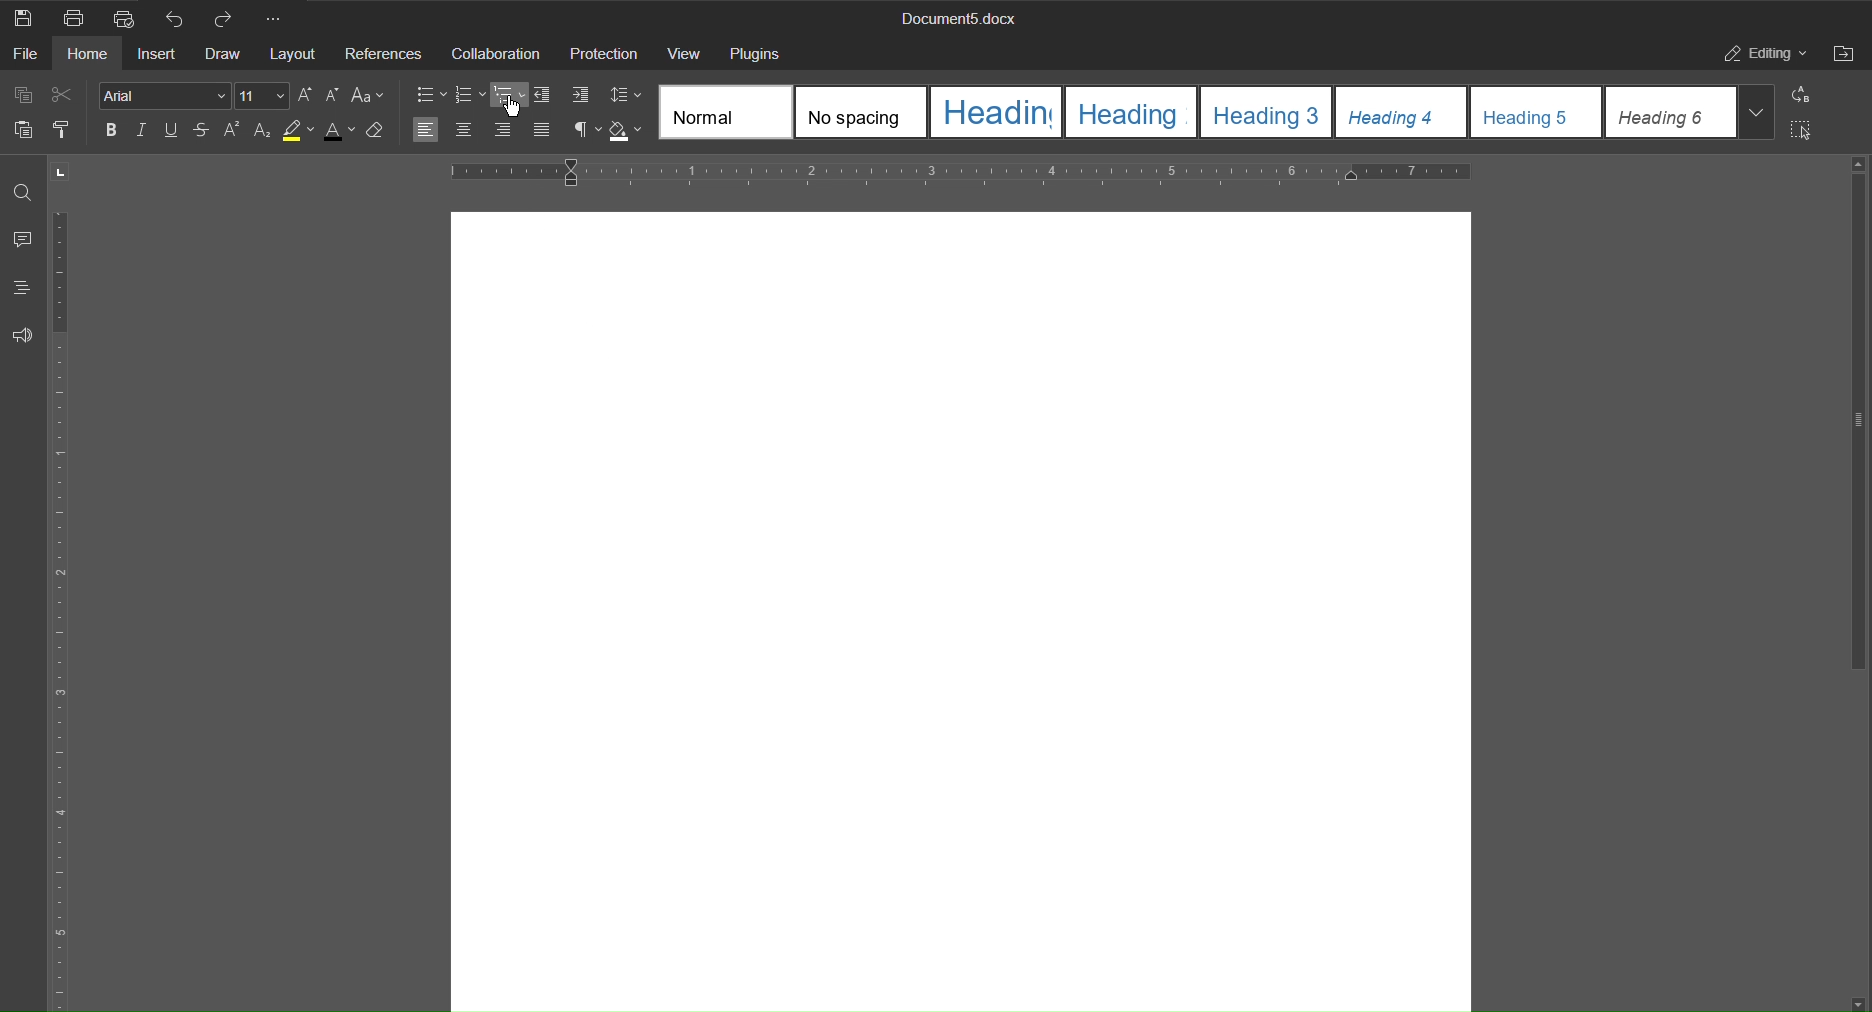  What do you see at coordinates (92, 56) in the screenshot?
I see `Home` at bounding box center [92, 56].